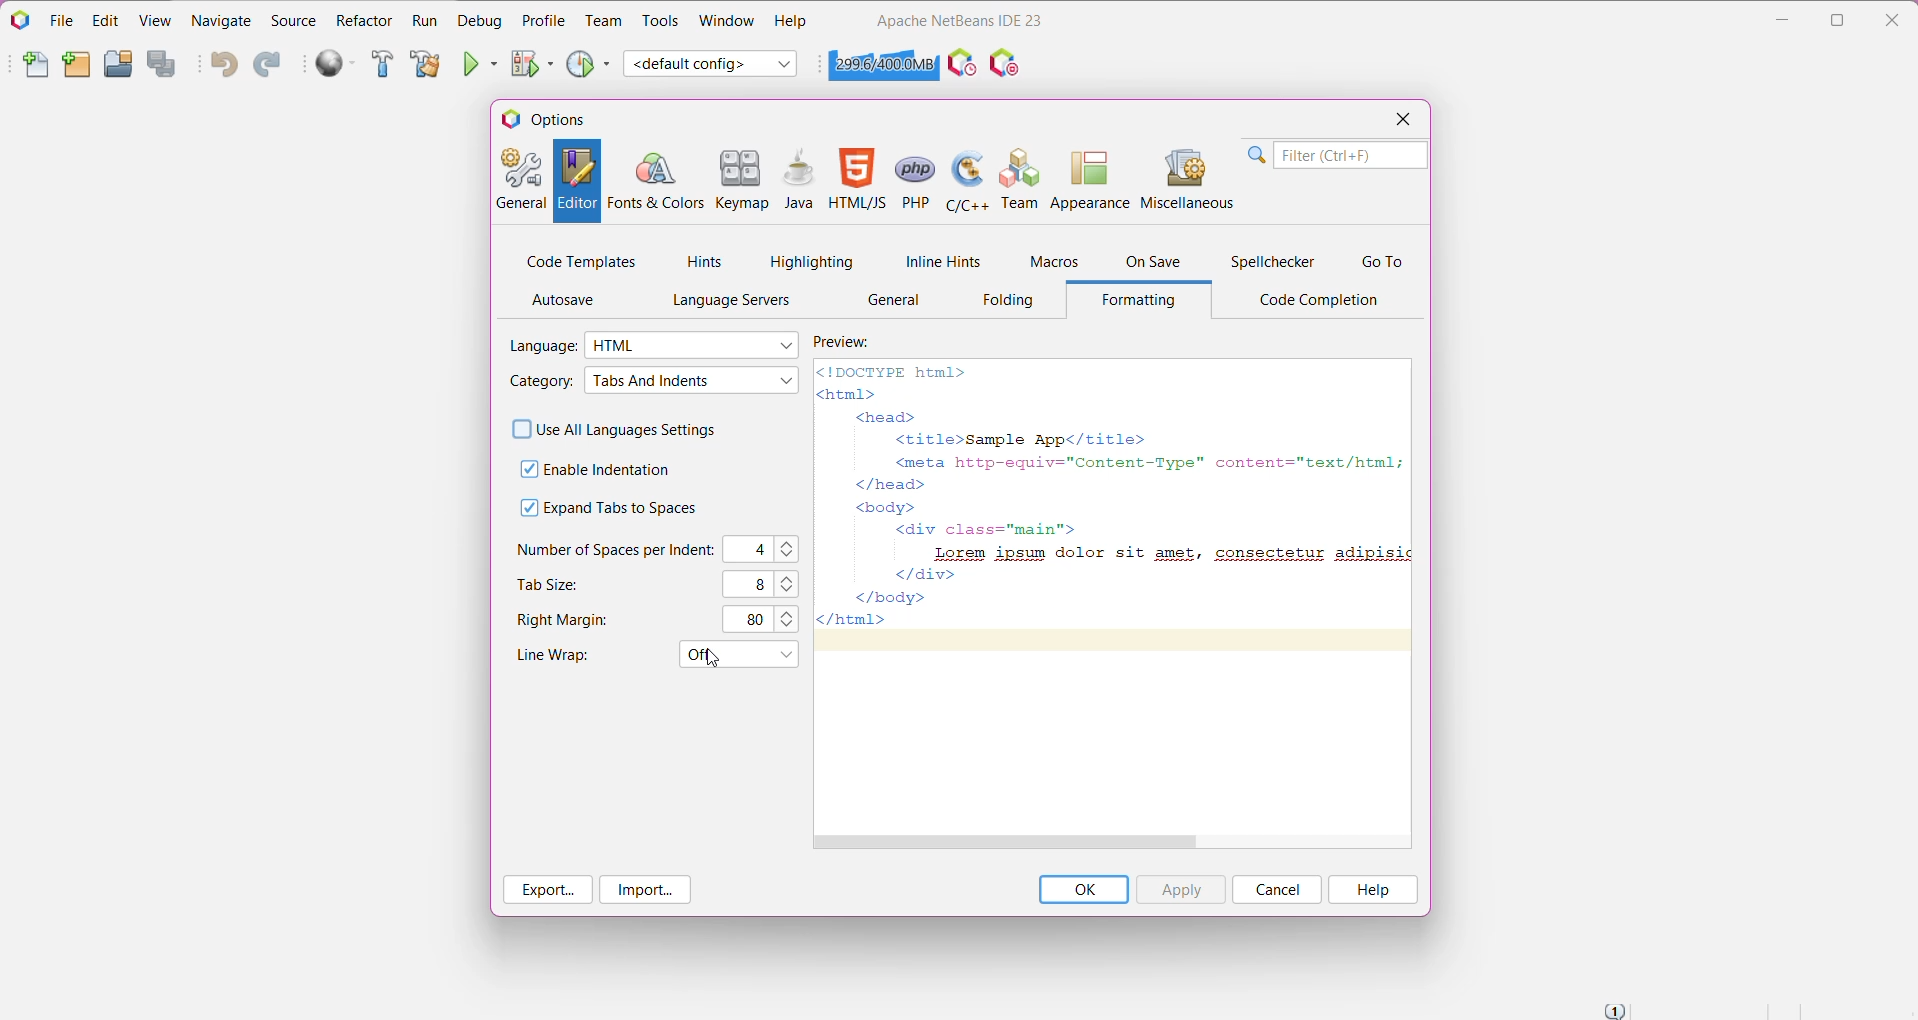 Image resolution: width=1918 pixels, height=1020 pixels. What do you see at coordinates (1782, 20) in the screenshot?
I see `Minimize` at bounding box center [1782, 20].